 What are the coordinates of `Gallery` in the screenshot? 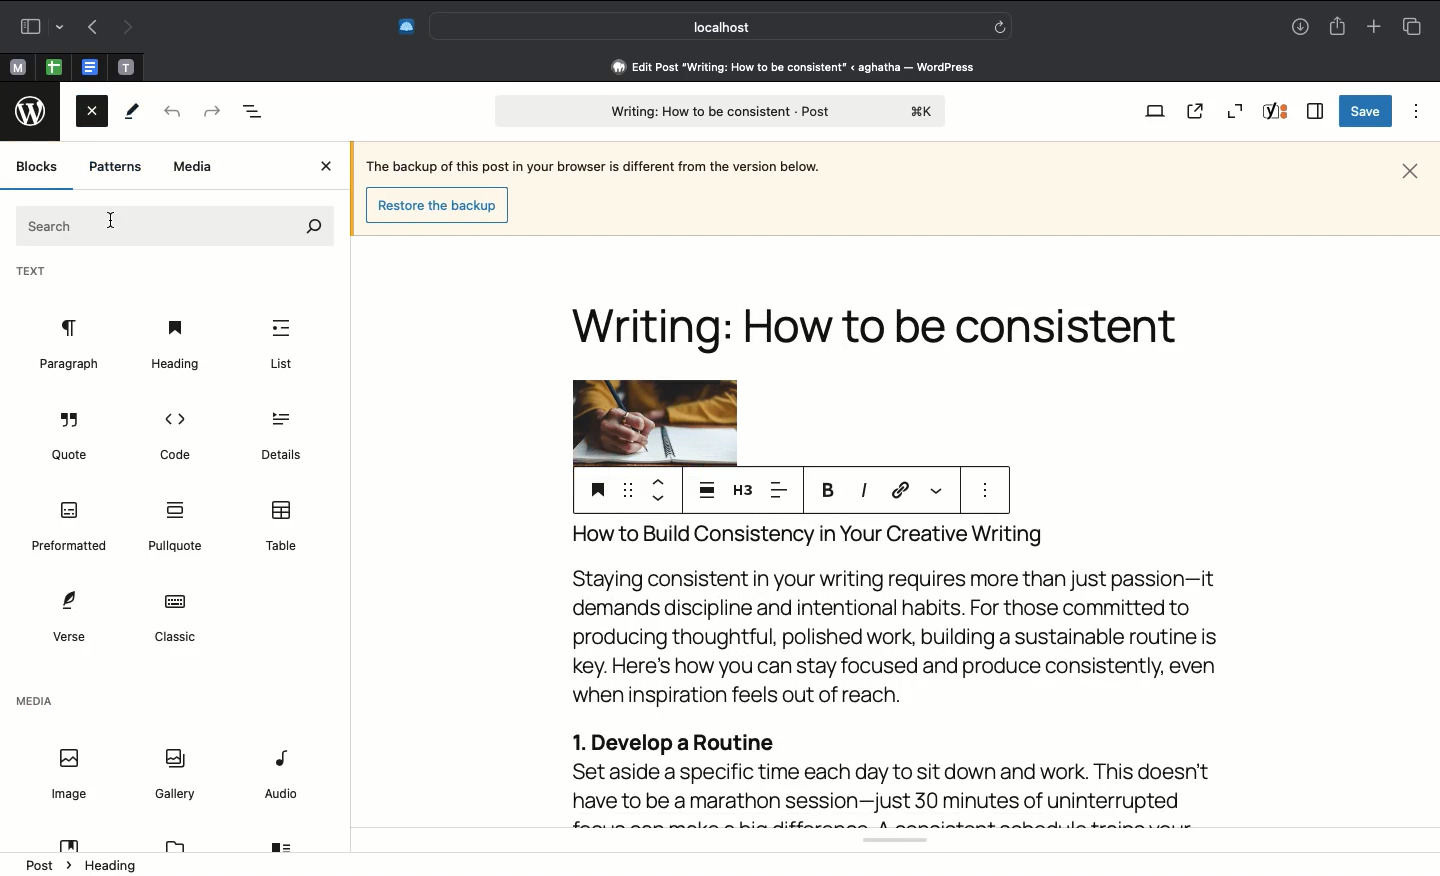 It's located at (175, 772).